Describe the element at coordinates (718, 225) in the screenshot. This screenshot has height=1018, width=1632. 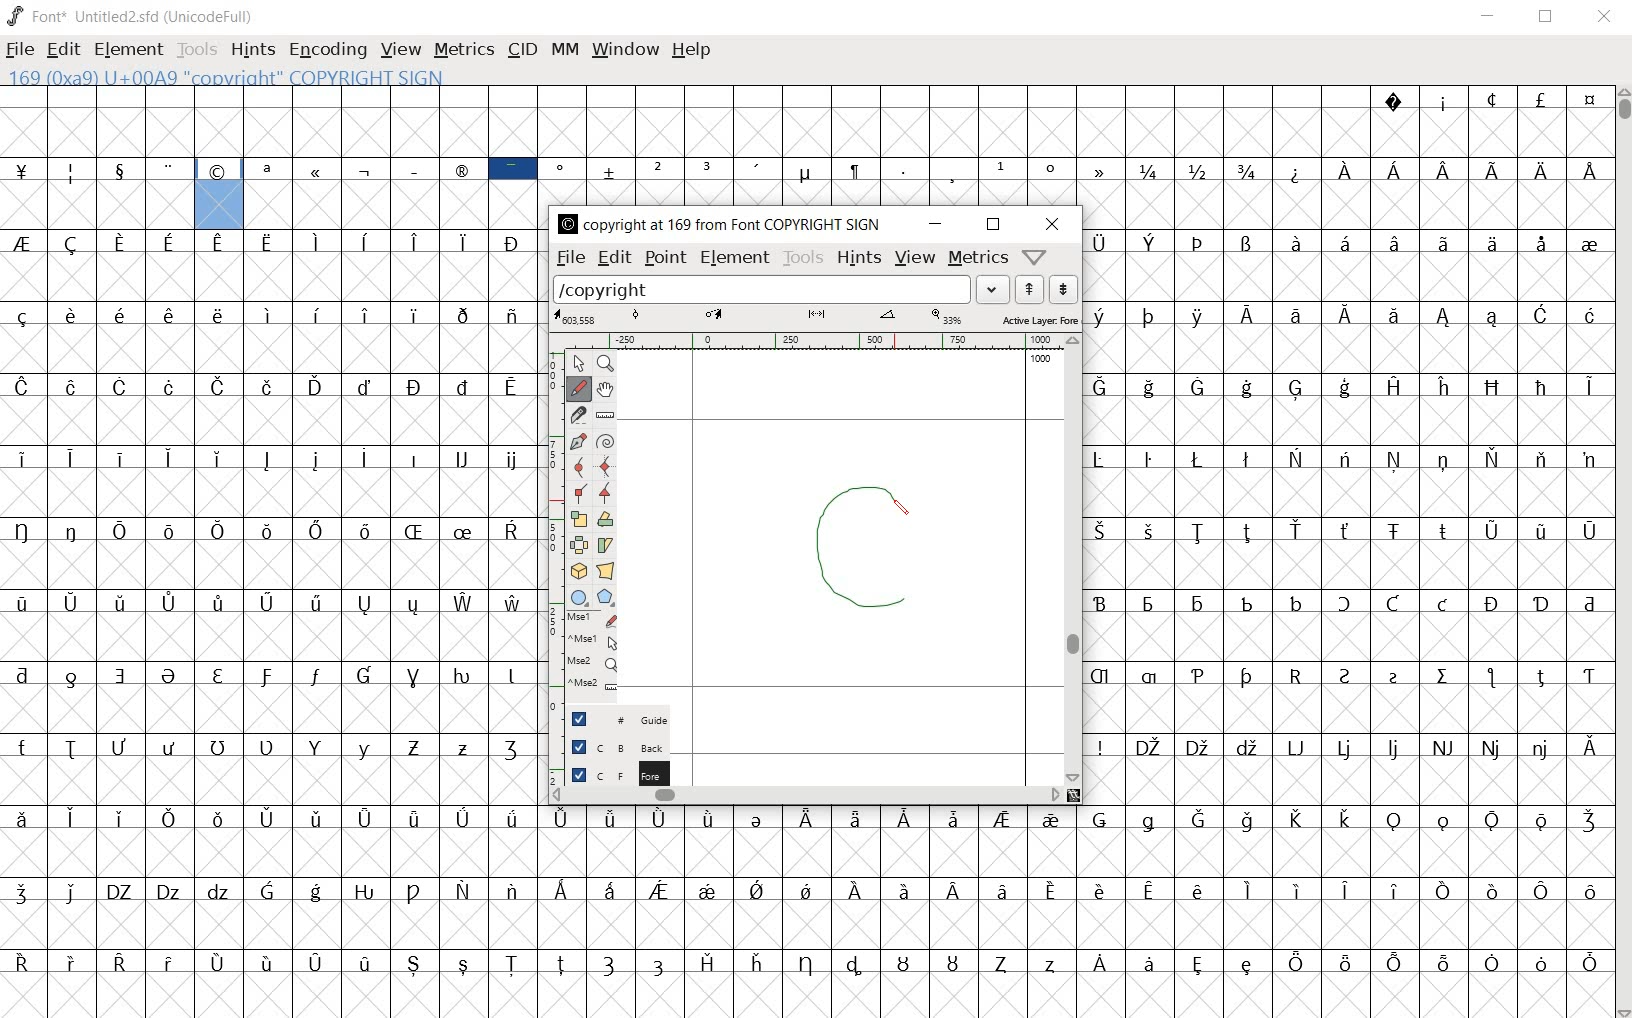
I see `COPYRIGHT AT 169 FROM FONT COPYRIGHT SIGN` at that location.